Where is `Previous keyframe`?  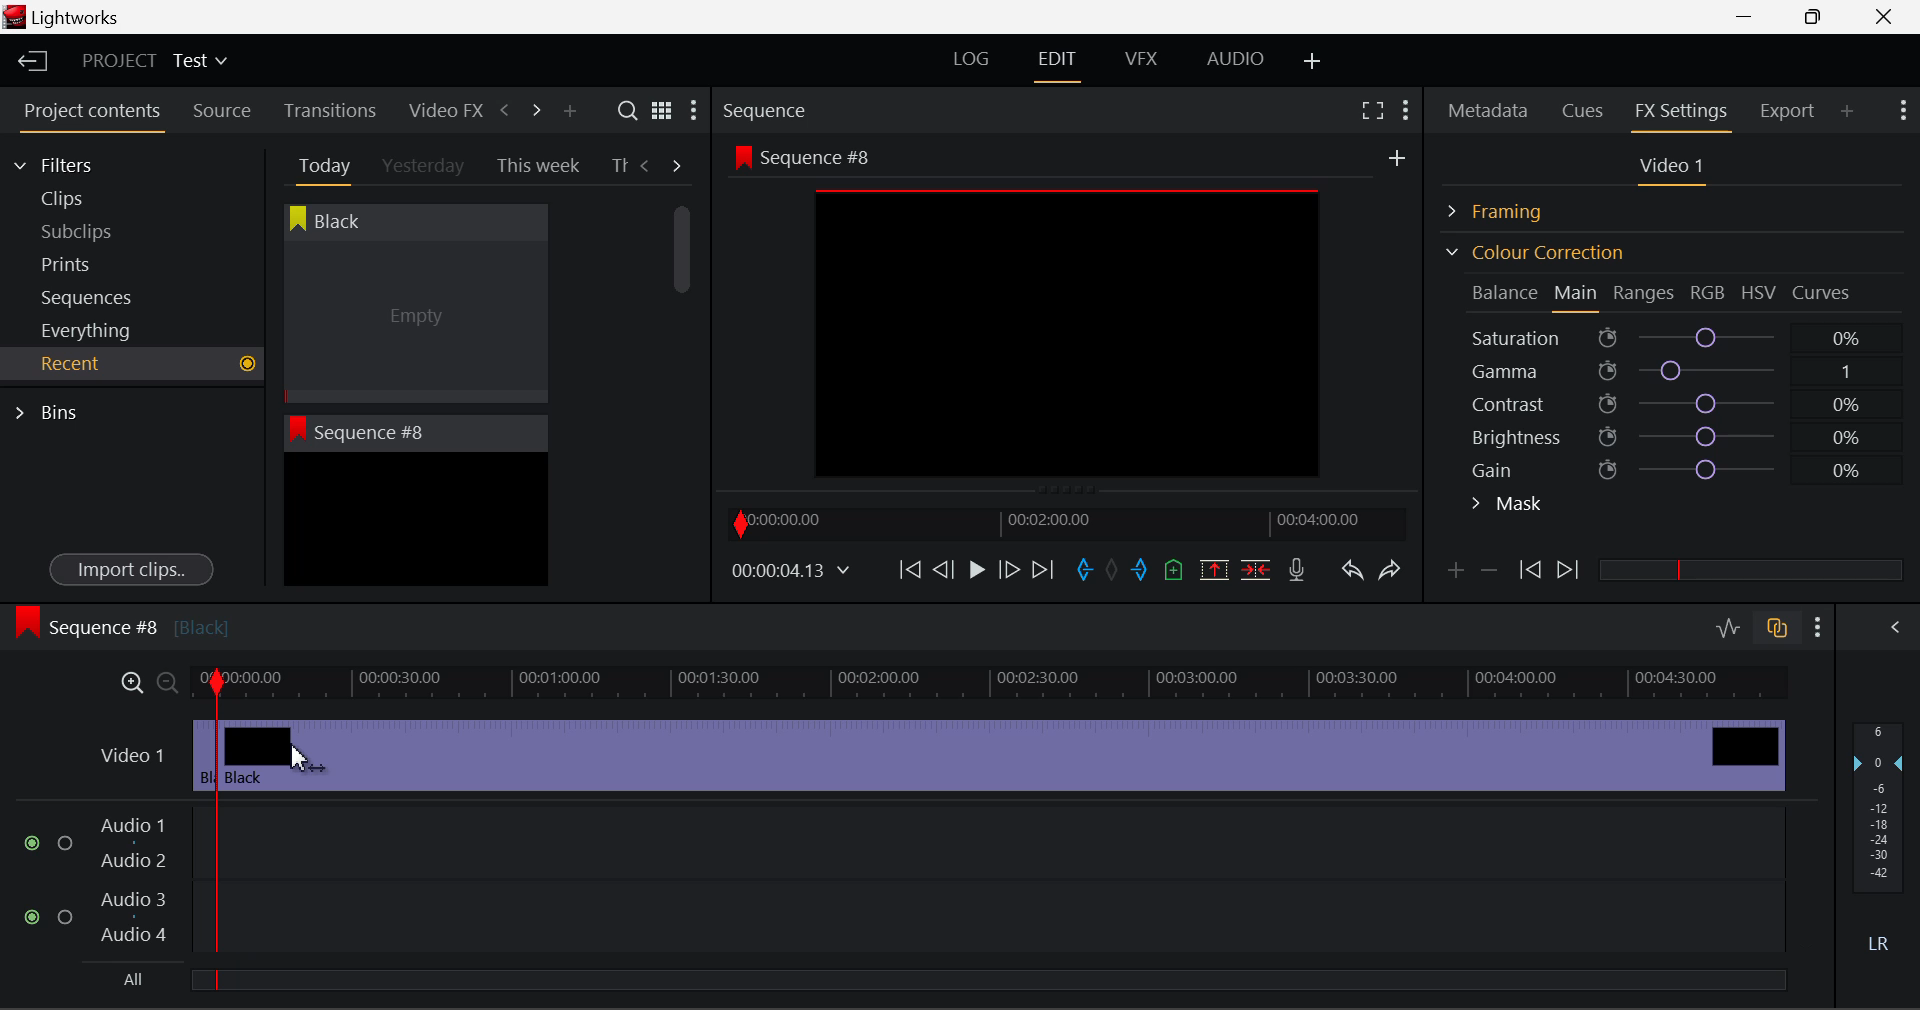
Previous keyframe is located at coordinates (1528, 571).